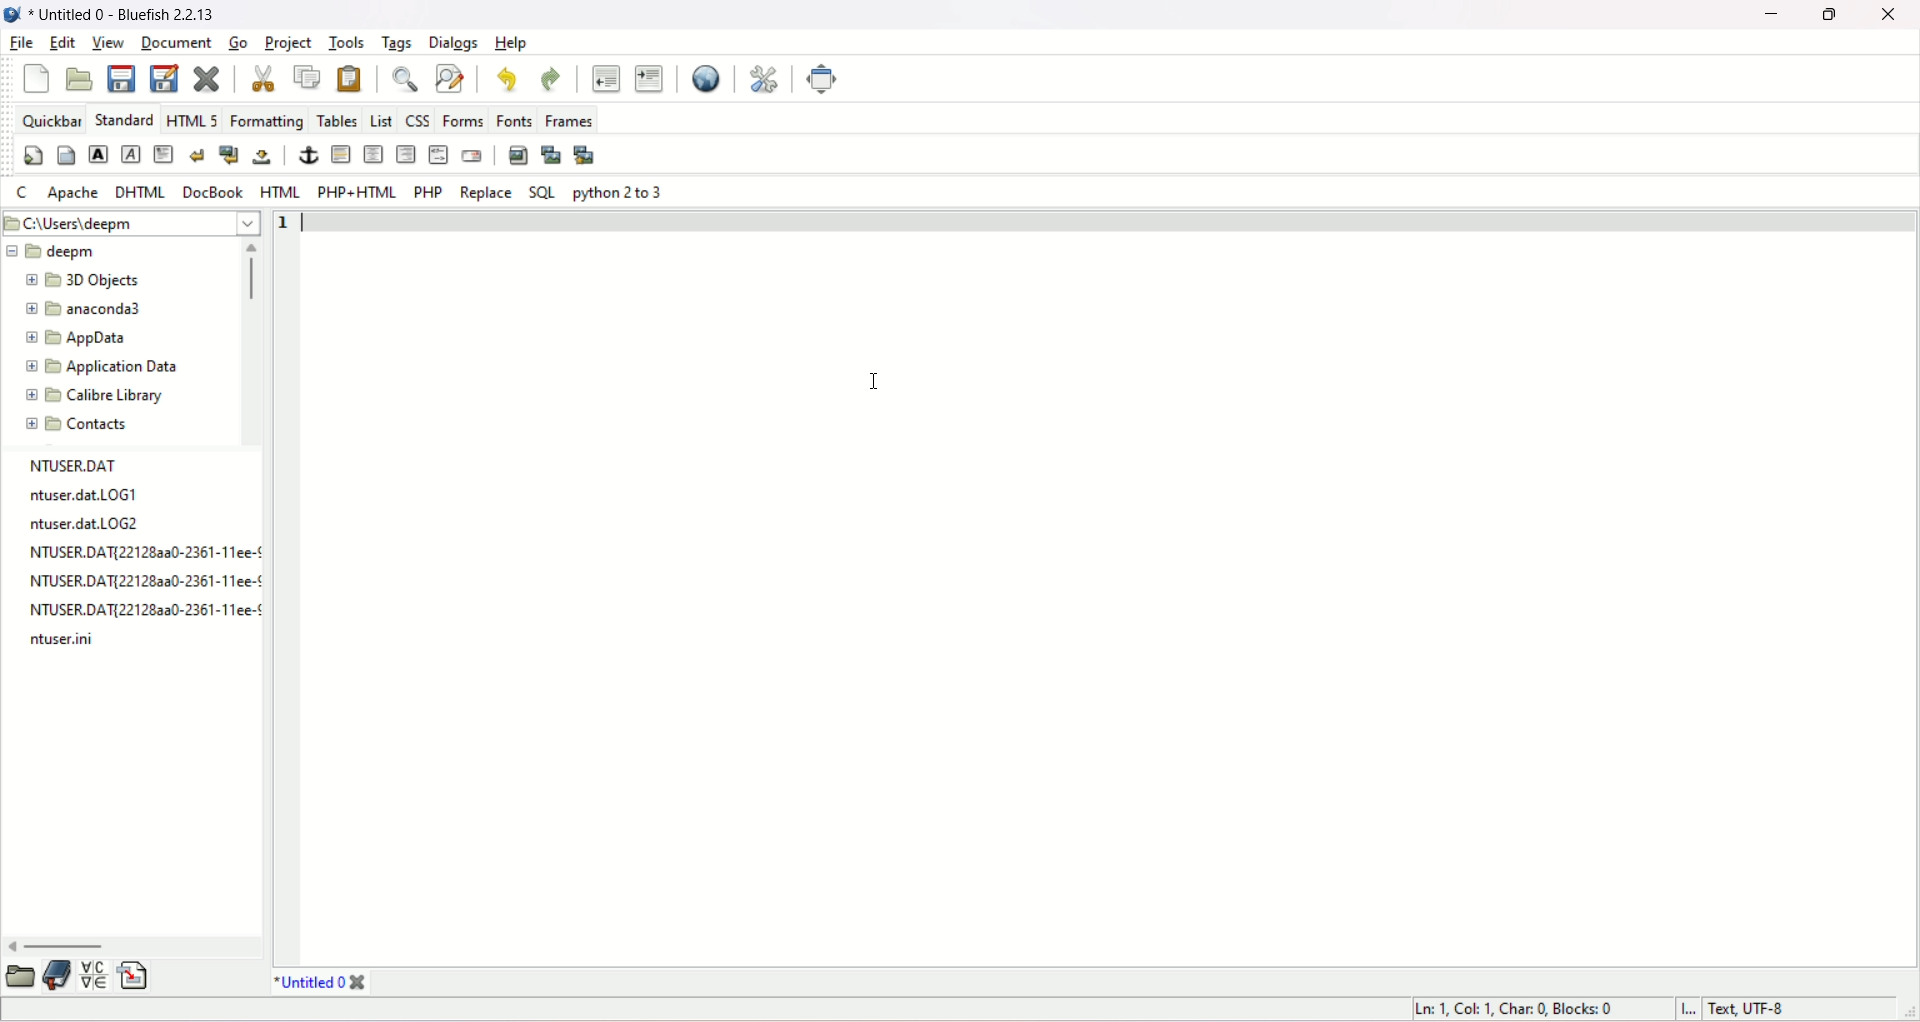 This screenshot has width=1920, height=1022. What do you see at coordinates (96, 396) in the screenshot?
I see `folder name` at bounding box center [96, 396].